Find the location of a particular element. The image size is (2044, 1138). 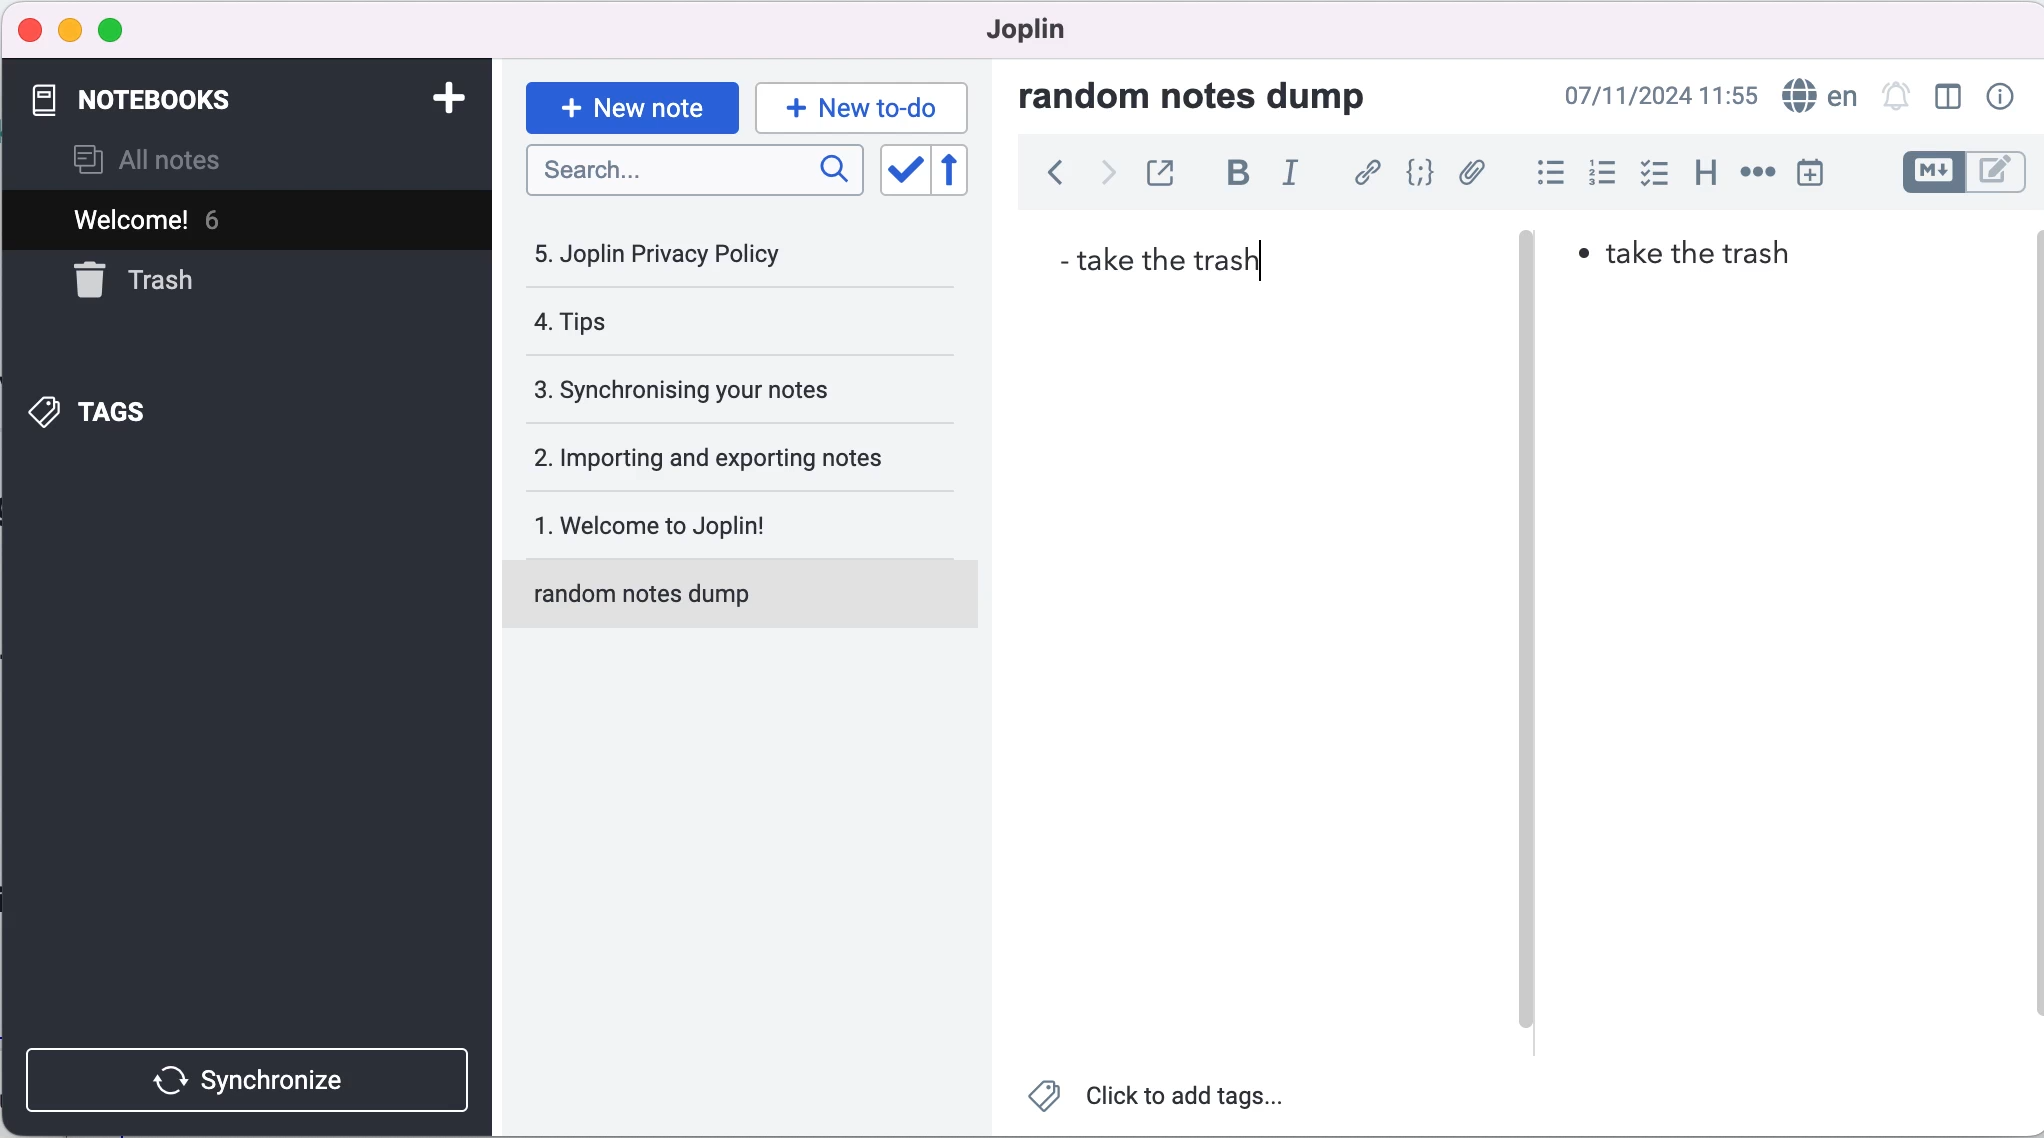

add notebook is located at coordinates (438, 102).